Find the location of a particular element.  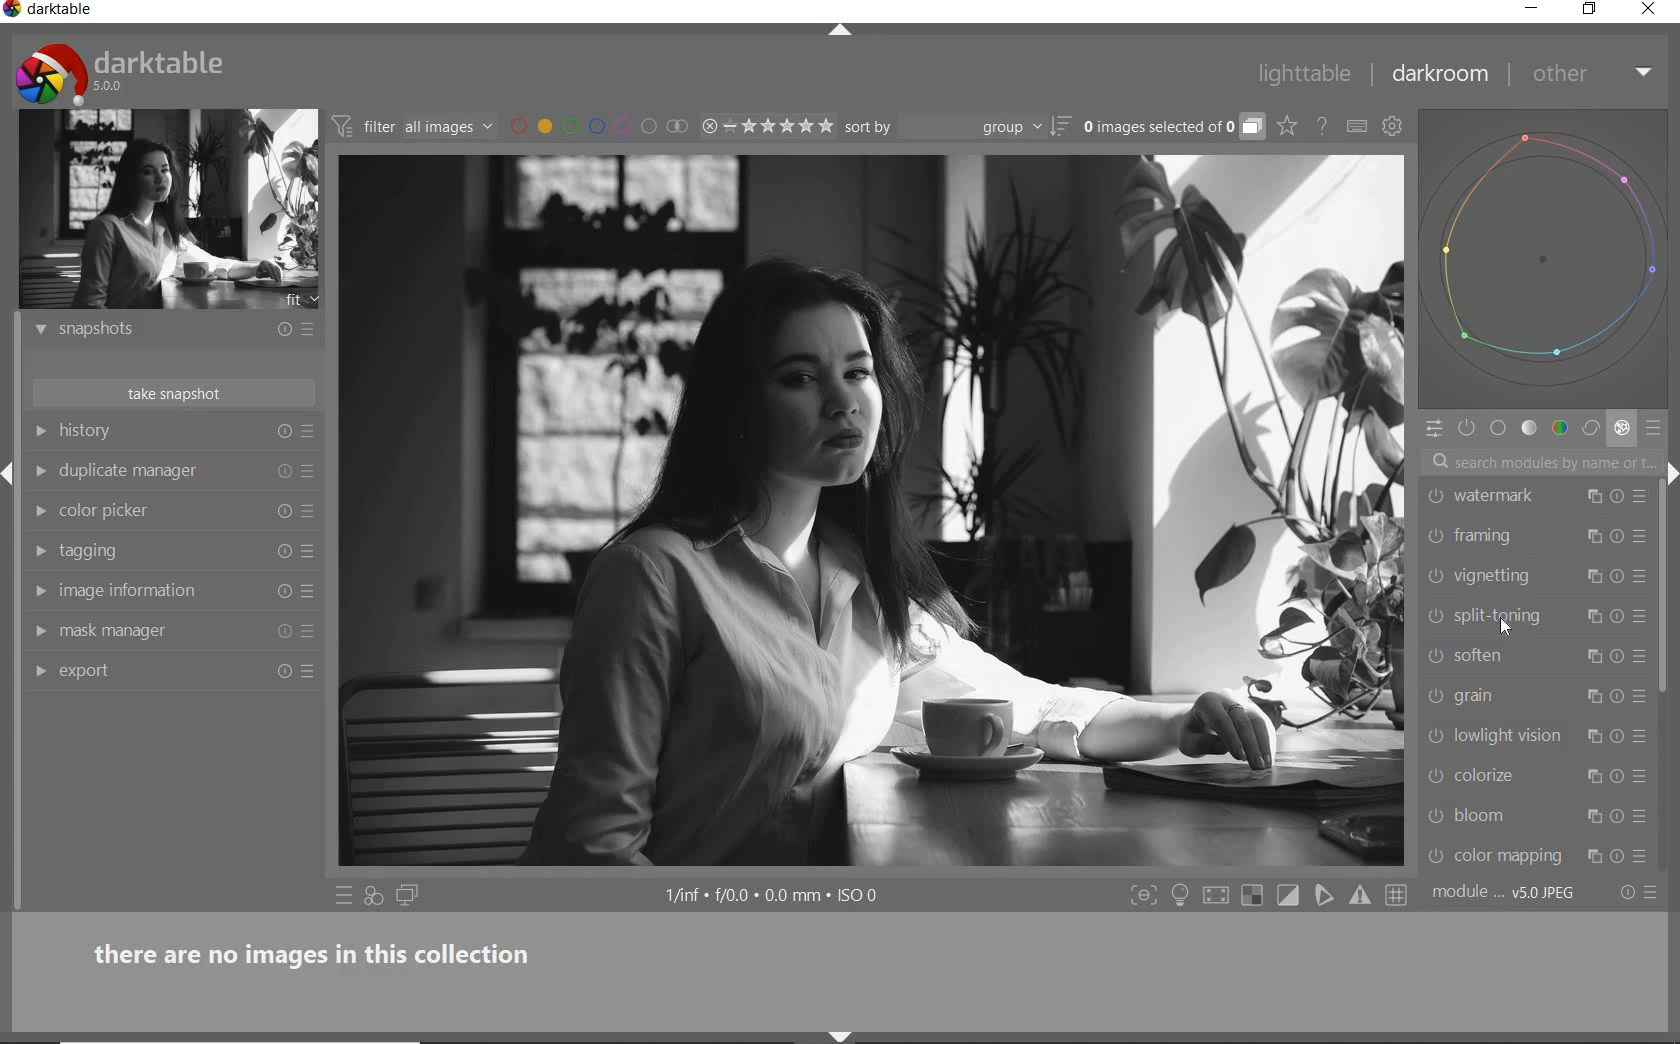

Cursor is located at coordinates (1506, 625).